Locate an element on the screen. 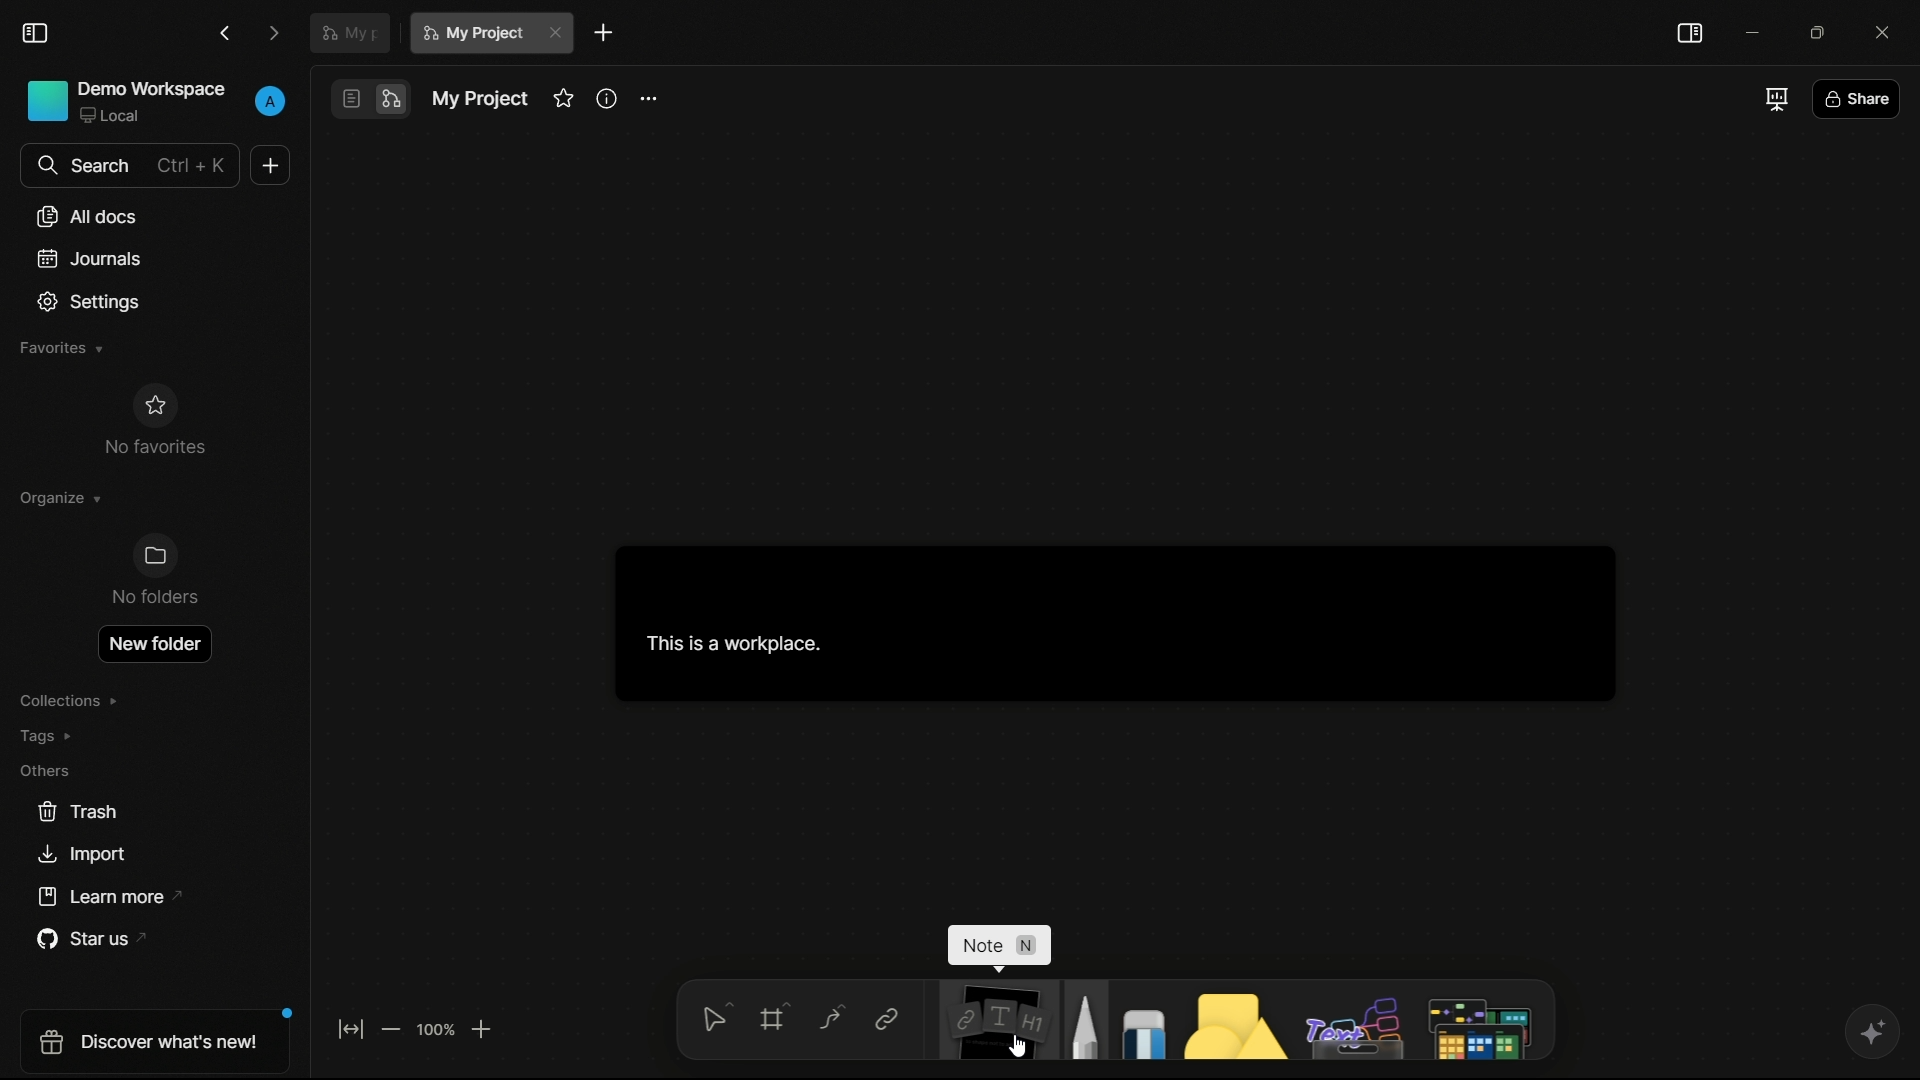 The width and height of the screenshot is (1920, 1080). back is located at coordinates (227, 32).